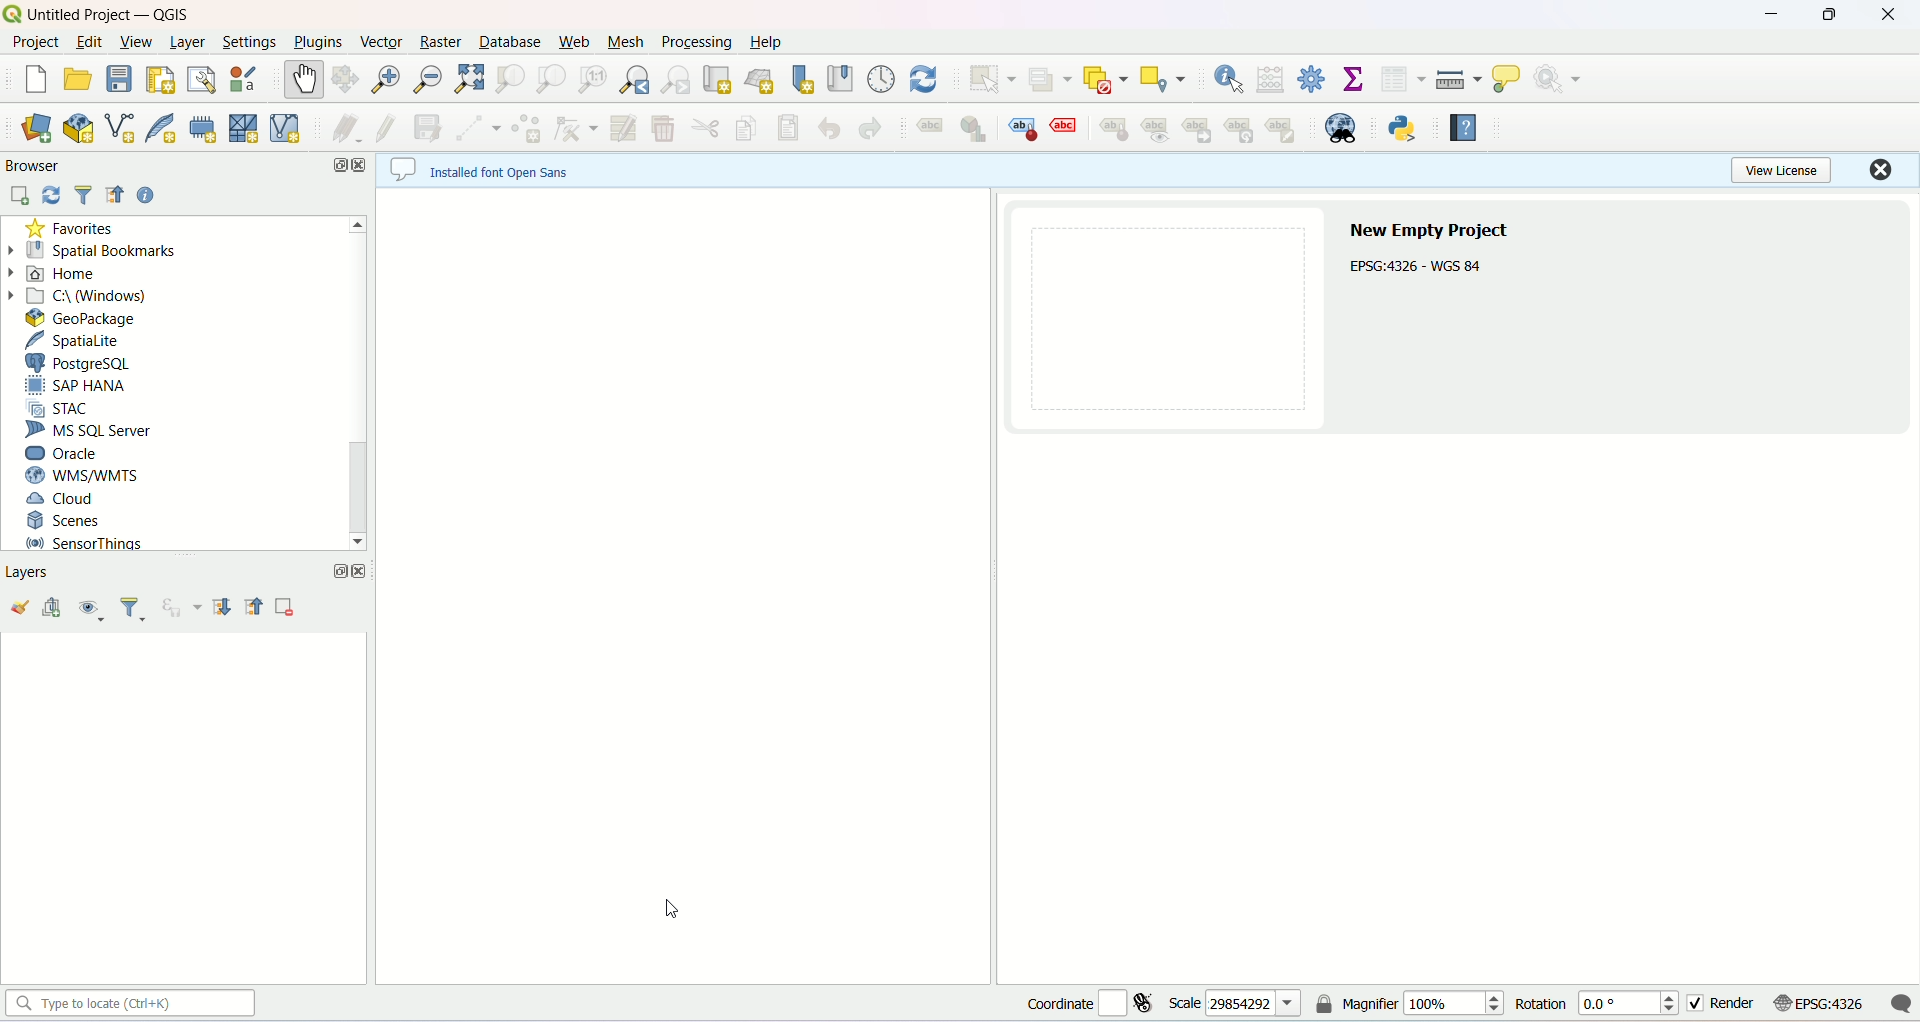 This screenshot has height=1022, width=1920. Describe the element at coordinates (1768, 20) in the screenshot. I see `minimize` at that location.